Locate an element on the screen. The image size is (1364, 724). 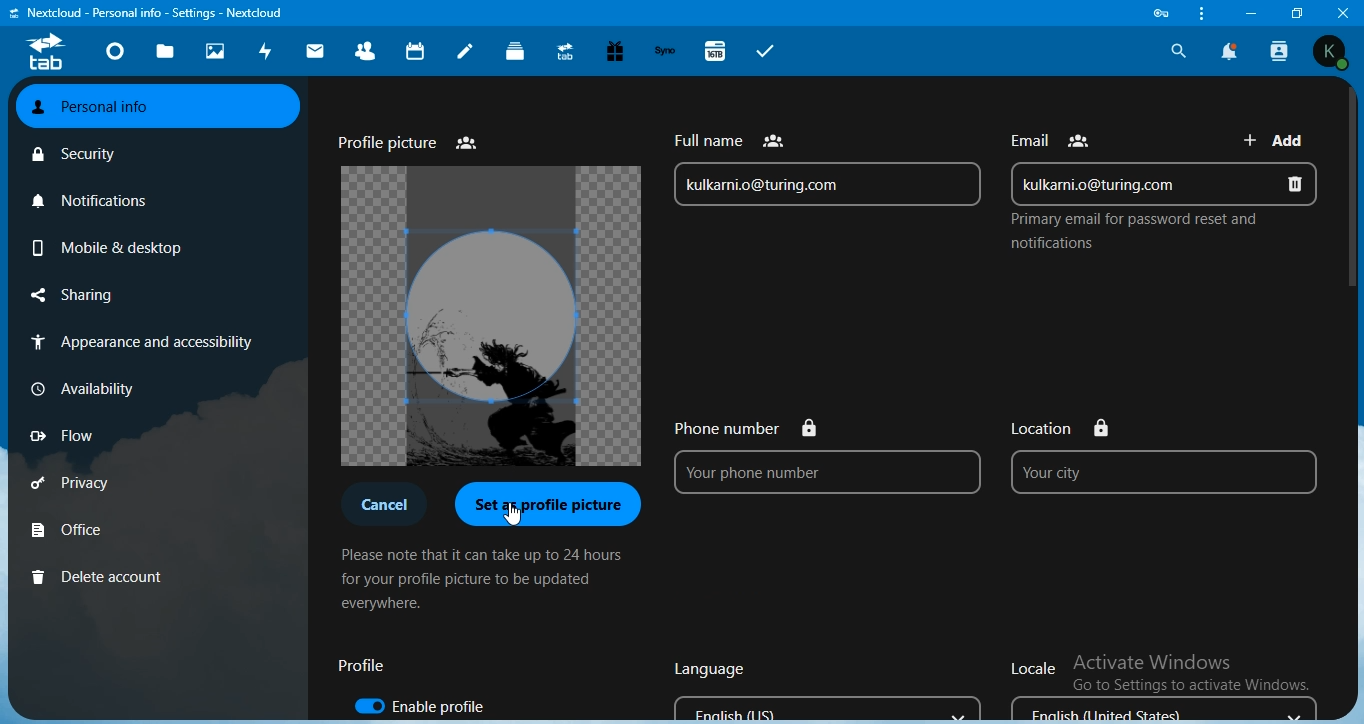
icon is located at coordinates (44, 54).